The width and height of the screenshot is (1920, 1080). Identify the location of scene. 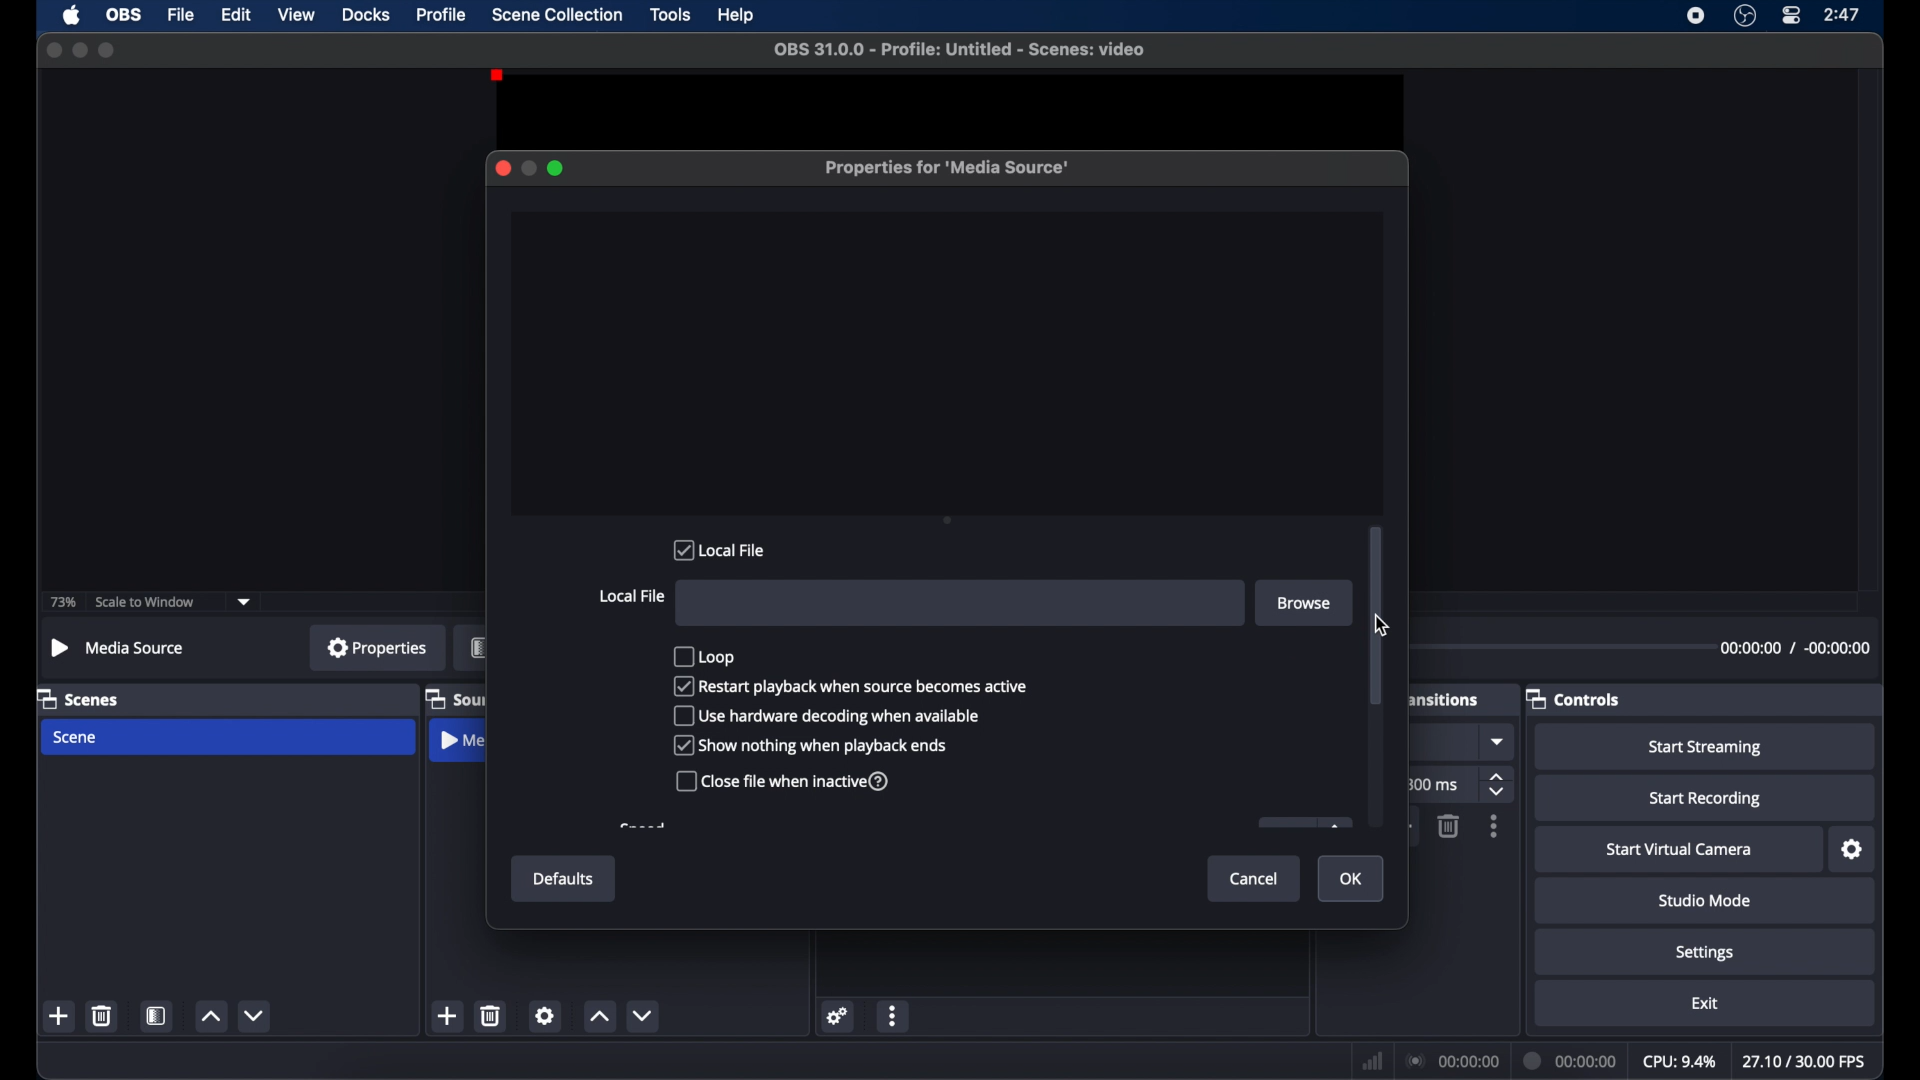
(77, 737).